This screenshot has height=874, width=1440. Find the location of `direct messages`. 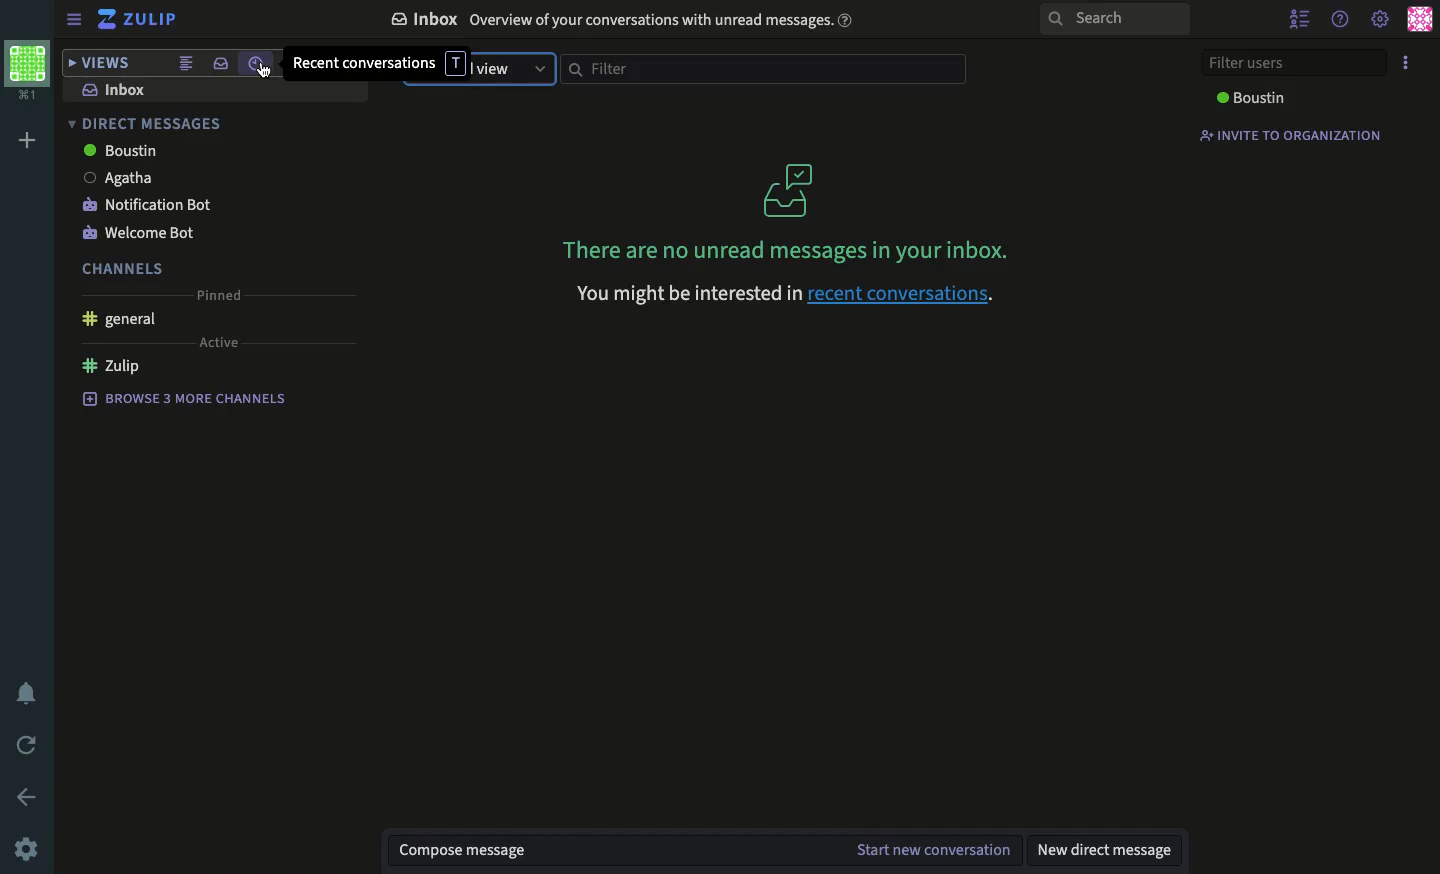

direct messages is located at coordinates (152, 125).